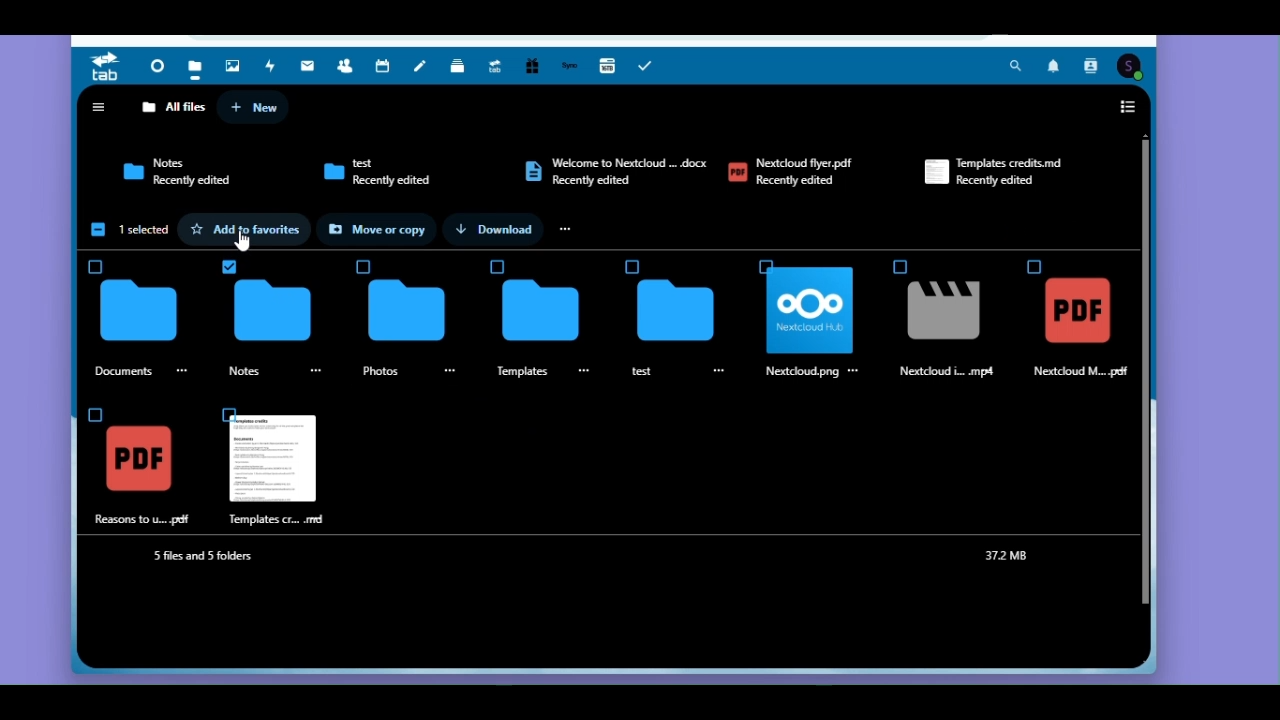 This screenshot has height=720, width=1280. I want to click on Recently edited, so click(994, 180).